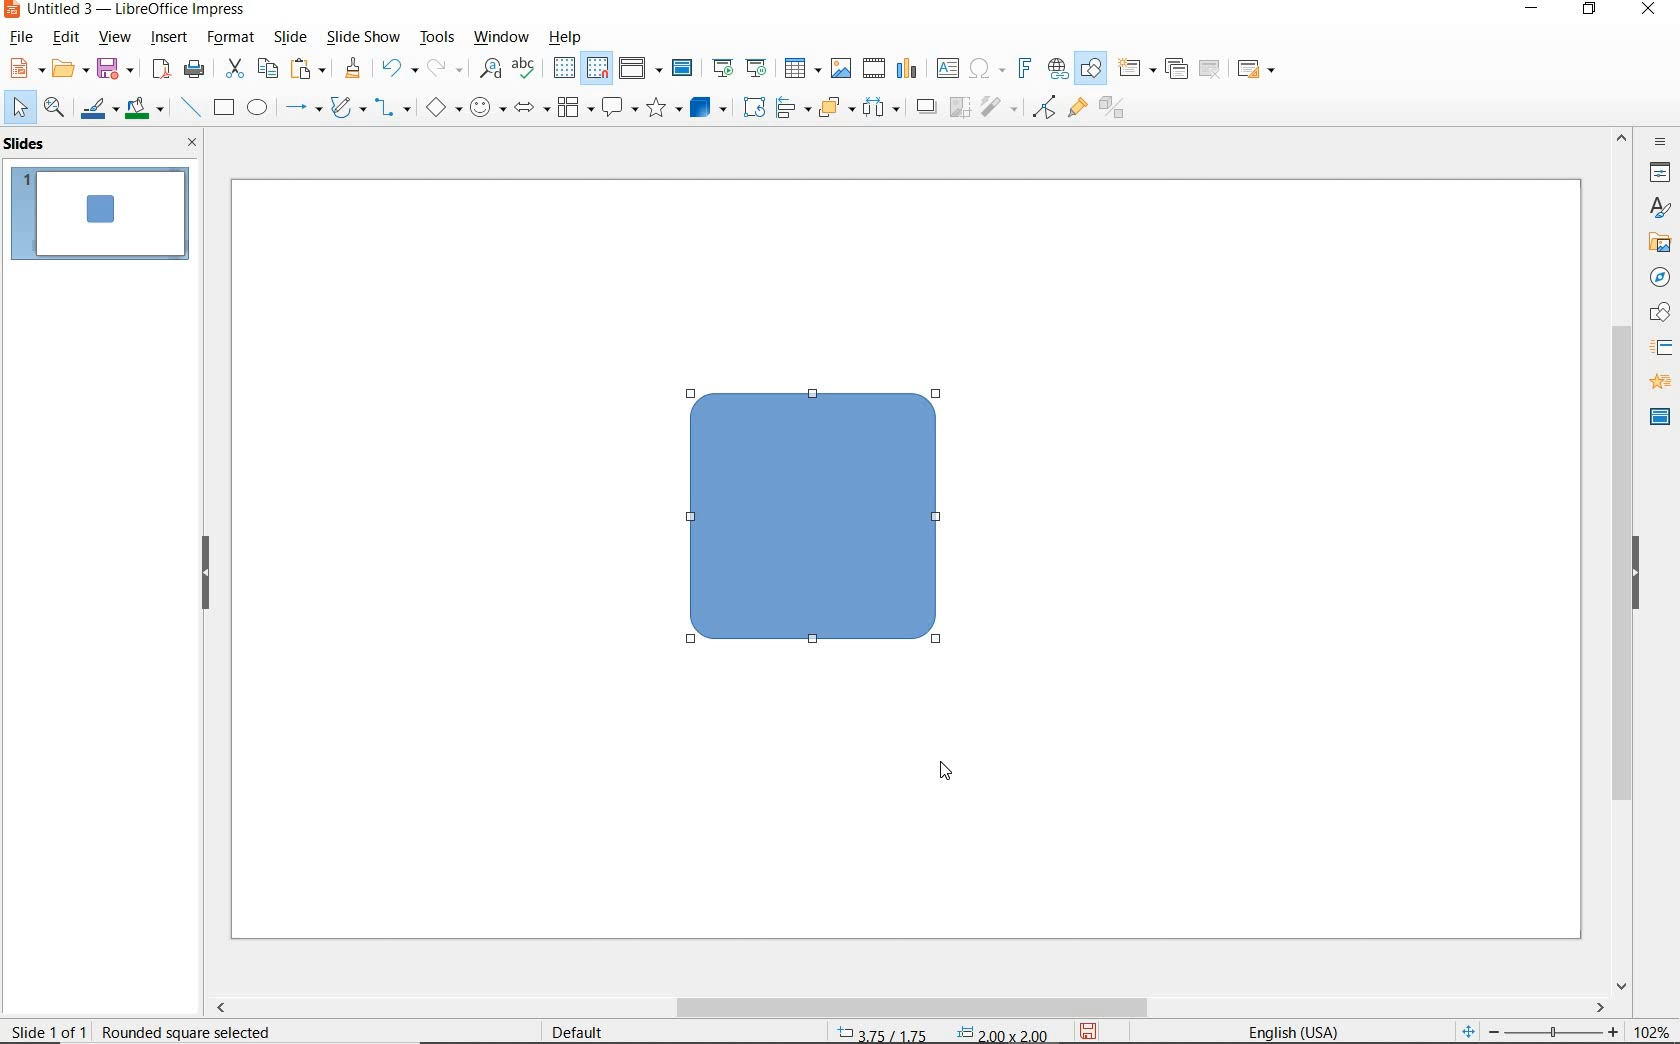  Describe the element at coordinates (582, 1031) in the screenshot. I see `default` at that location.